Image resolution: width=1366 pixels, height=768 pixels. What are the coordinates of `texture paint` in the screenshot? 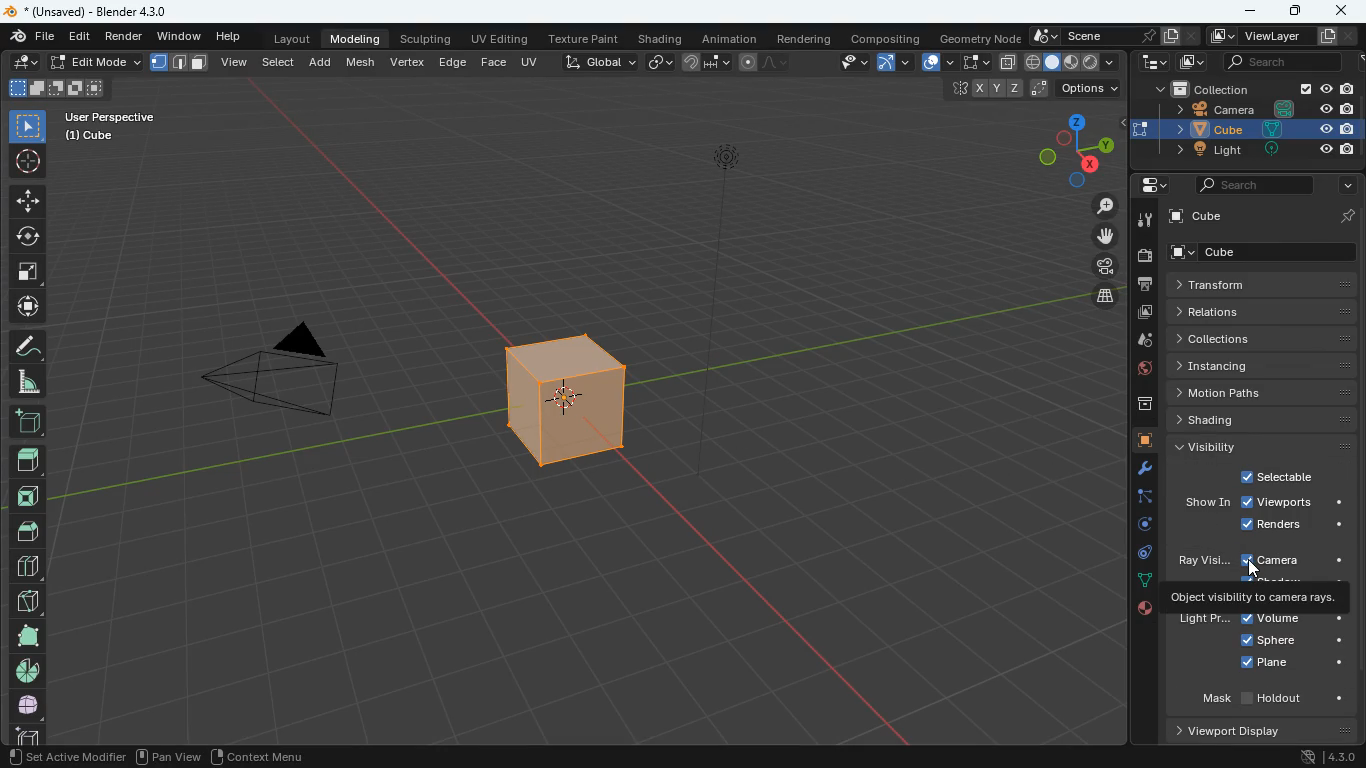 It's located at (582, 39).